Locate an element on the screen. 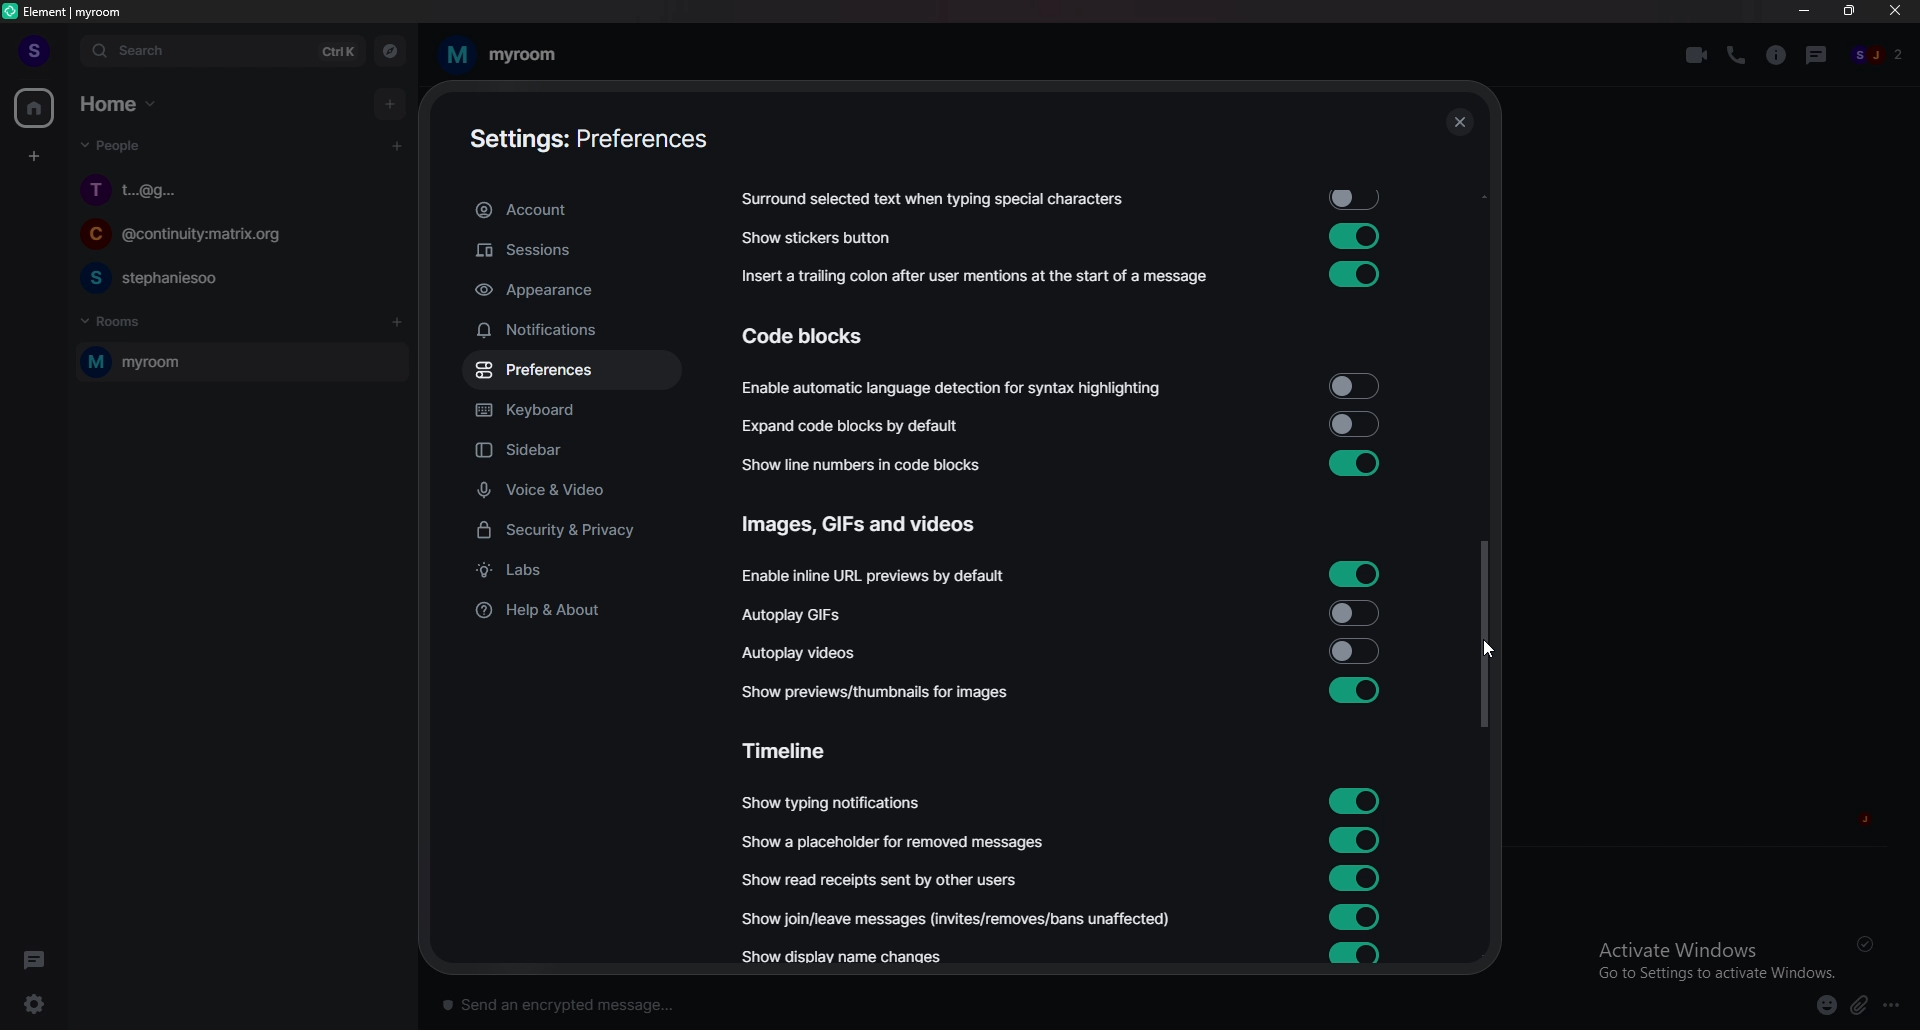  room is located at coordinates (237, 363).